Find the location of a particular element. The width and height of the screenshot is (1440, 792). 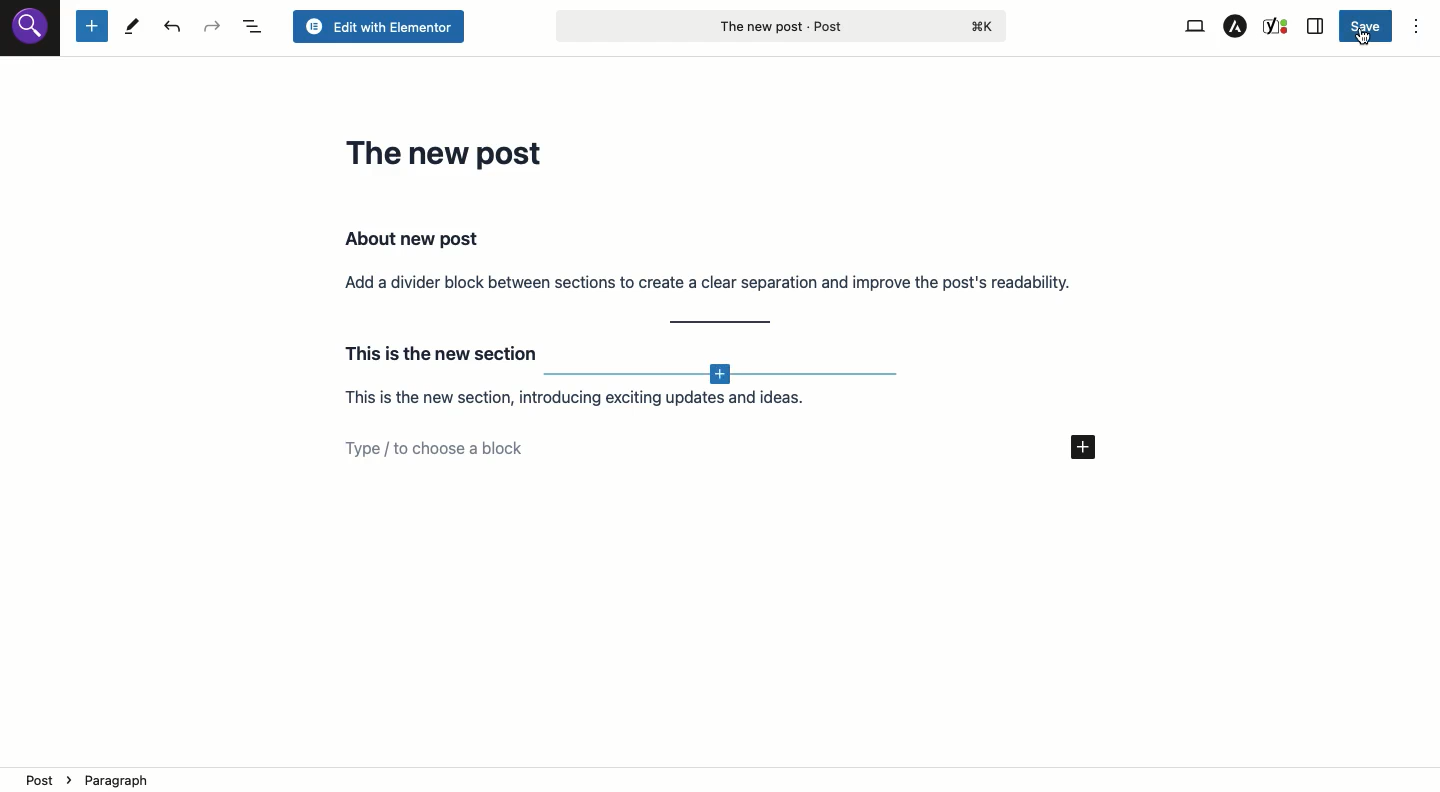

New block is located at coordinates (91, 27).